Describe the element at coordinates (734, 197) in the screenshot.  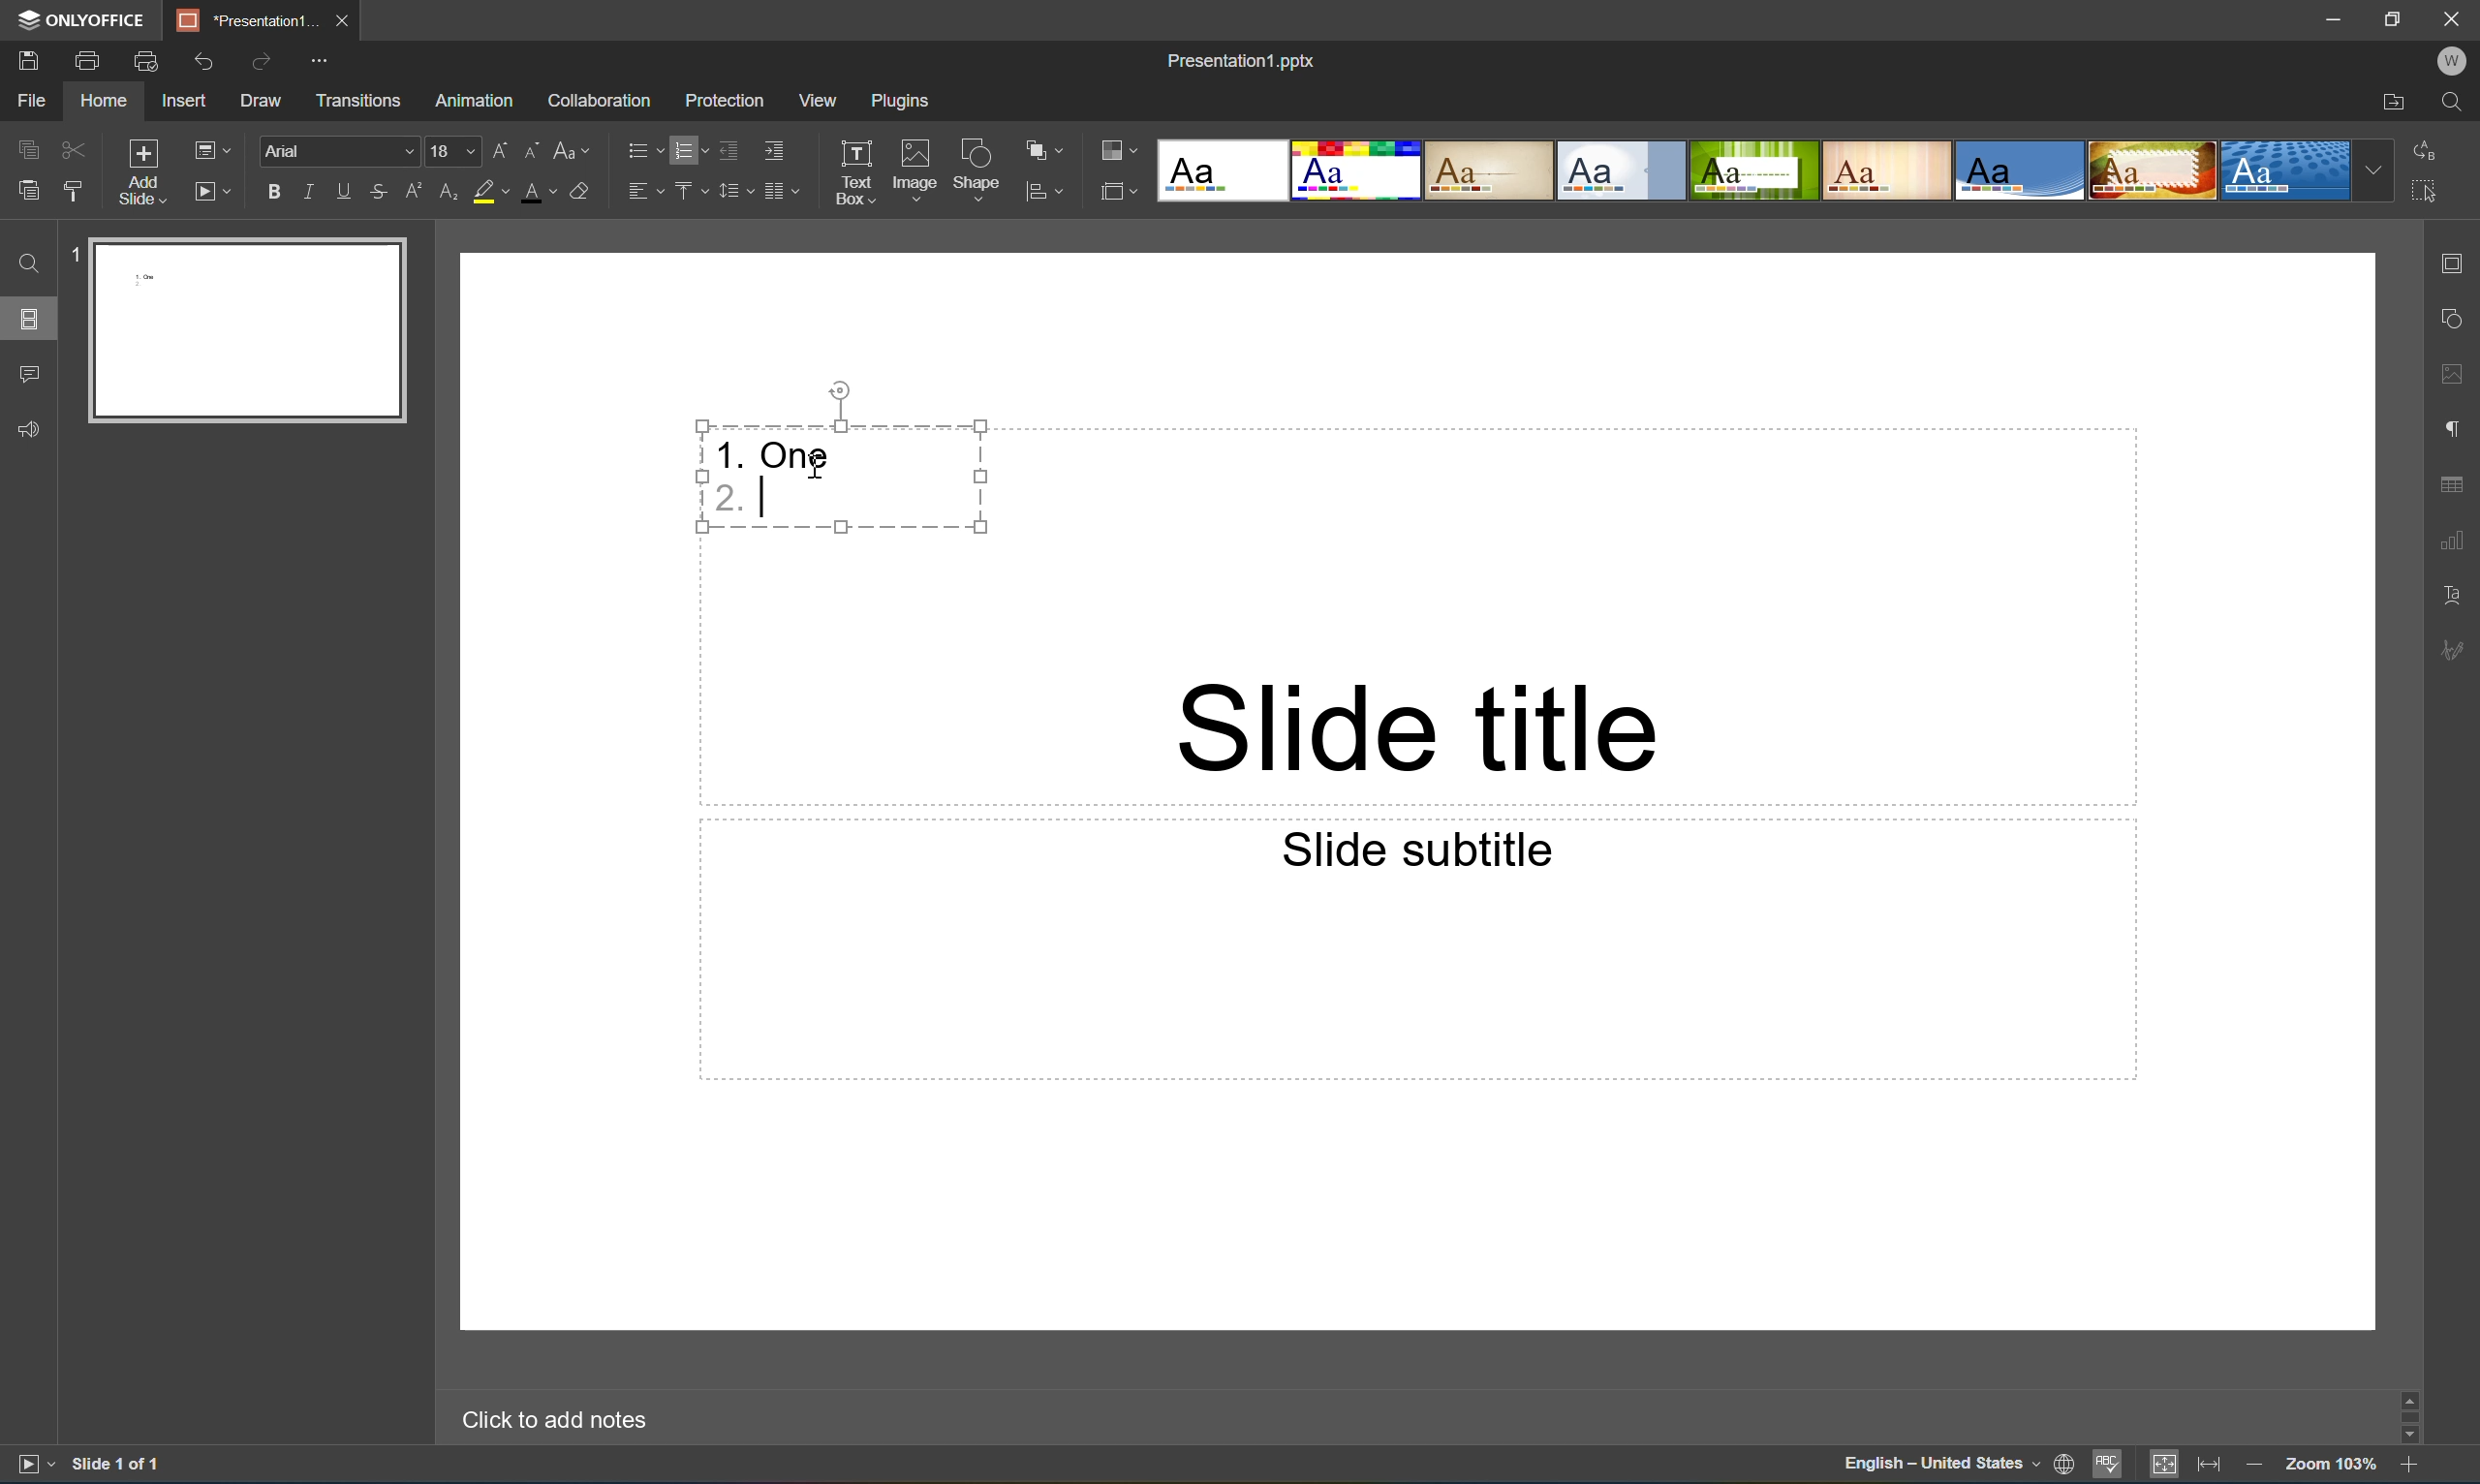
I see `Line spacing` at that location.